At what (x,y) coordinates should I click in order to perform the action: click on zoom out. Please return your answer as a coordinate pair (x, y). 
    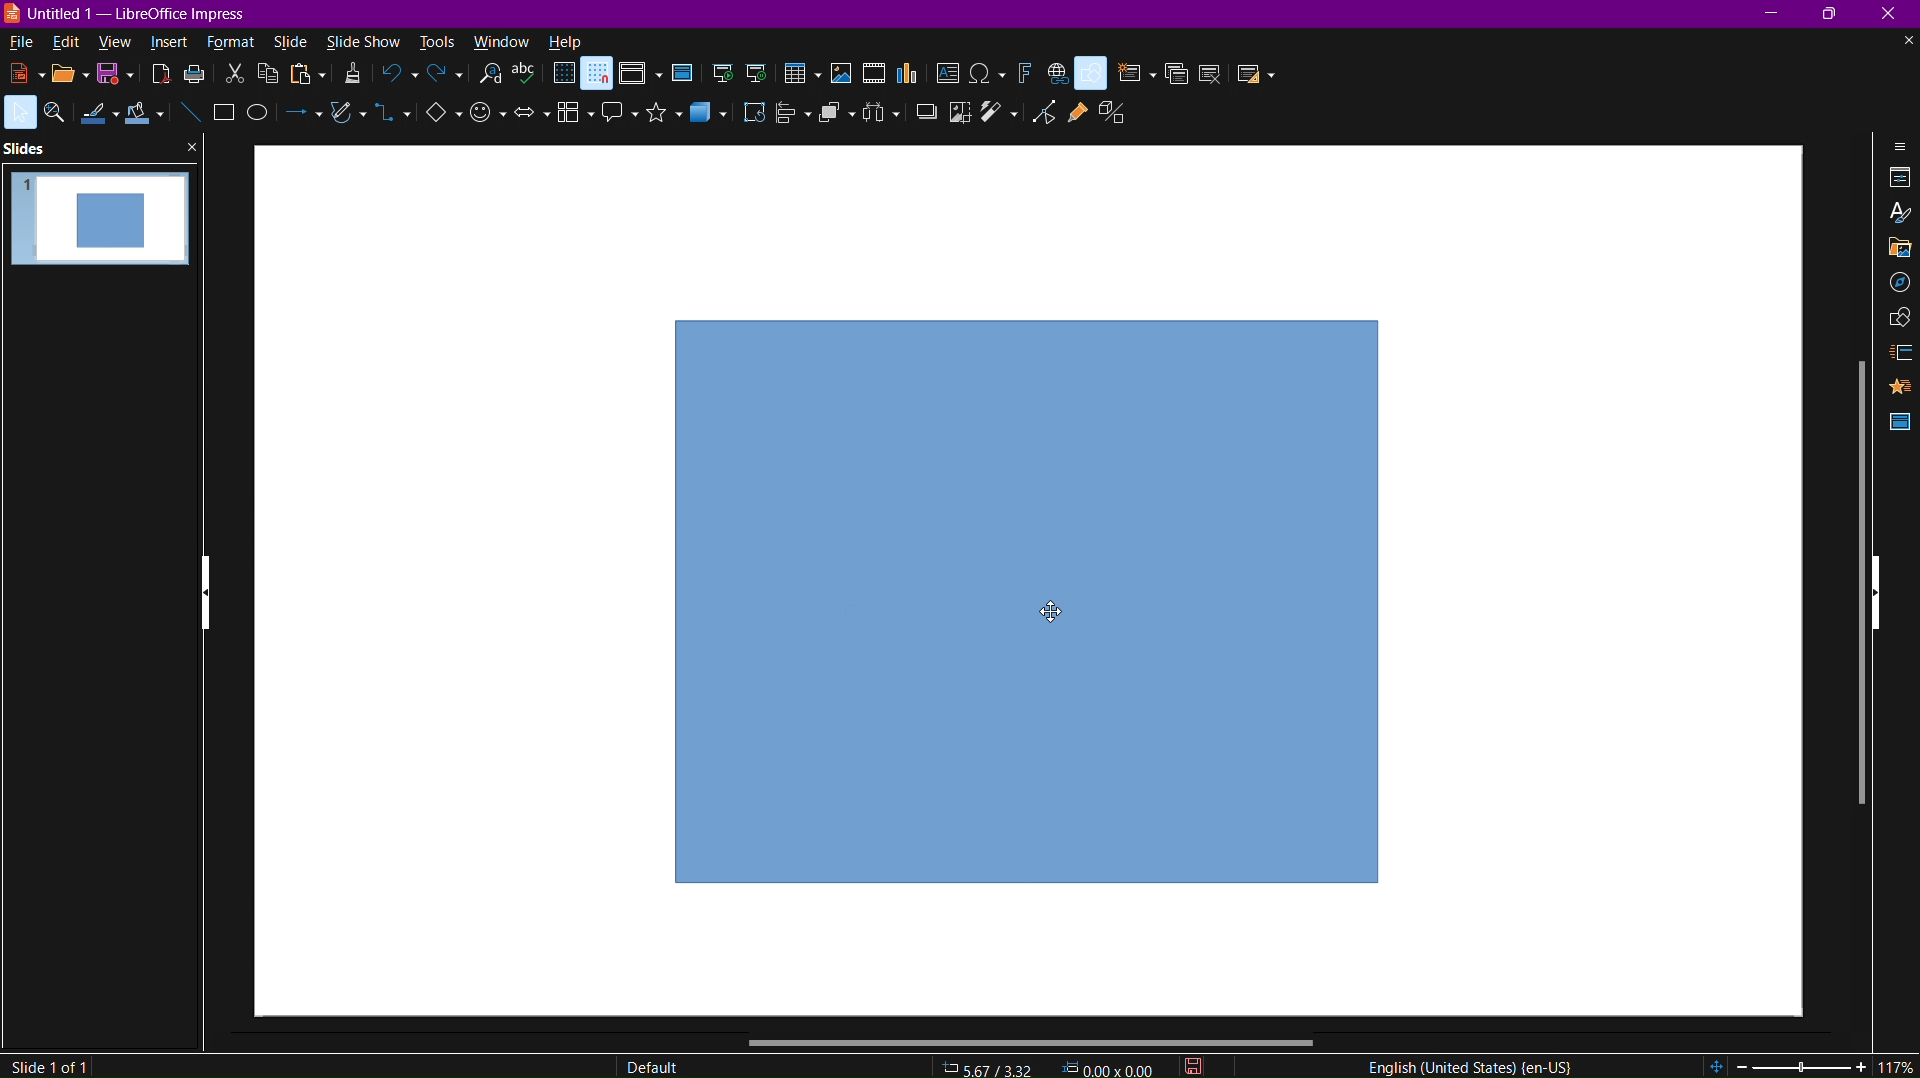
    Looking at the image, I should click on (1742, 1066).